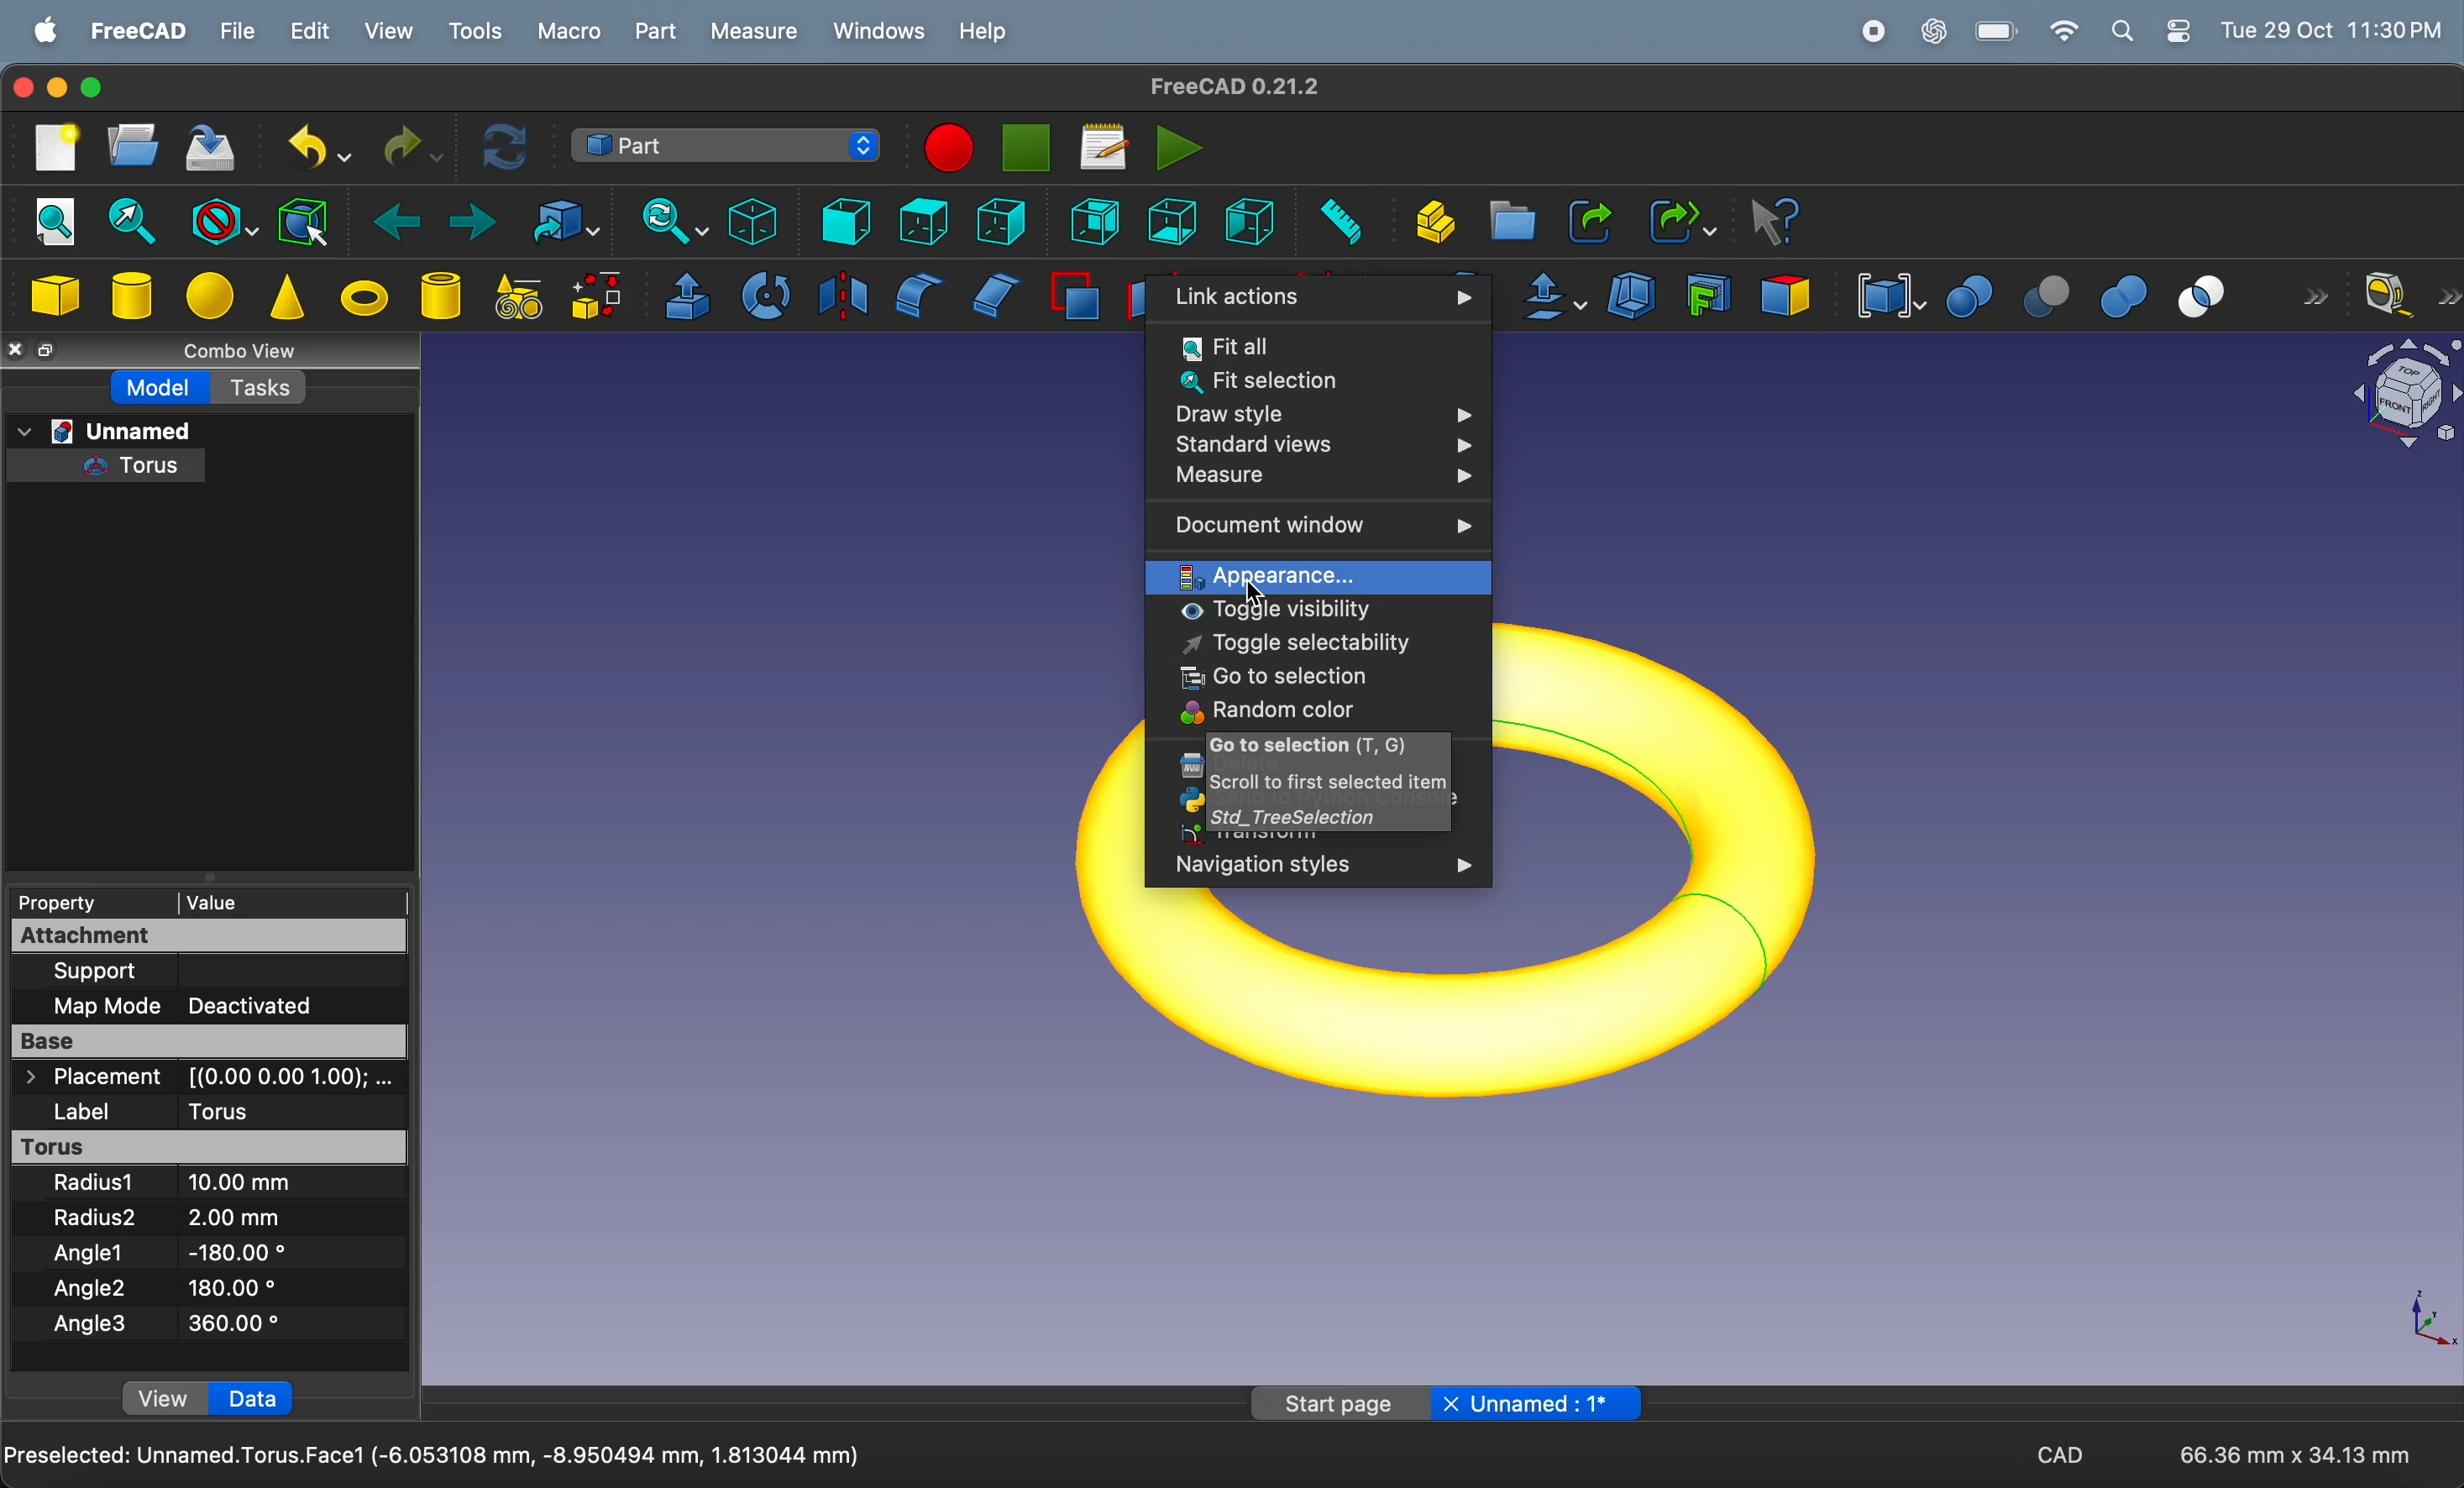 The height and width of the screenshot is (1488, 2464). Describe the element at coordinates (1249, 223) in the screenshot. I see `left view` at that location.